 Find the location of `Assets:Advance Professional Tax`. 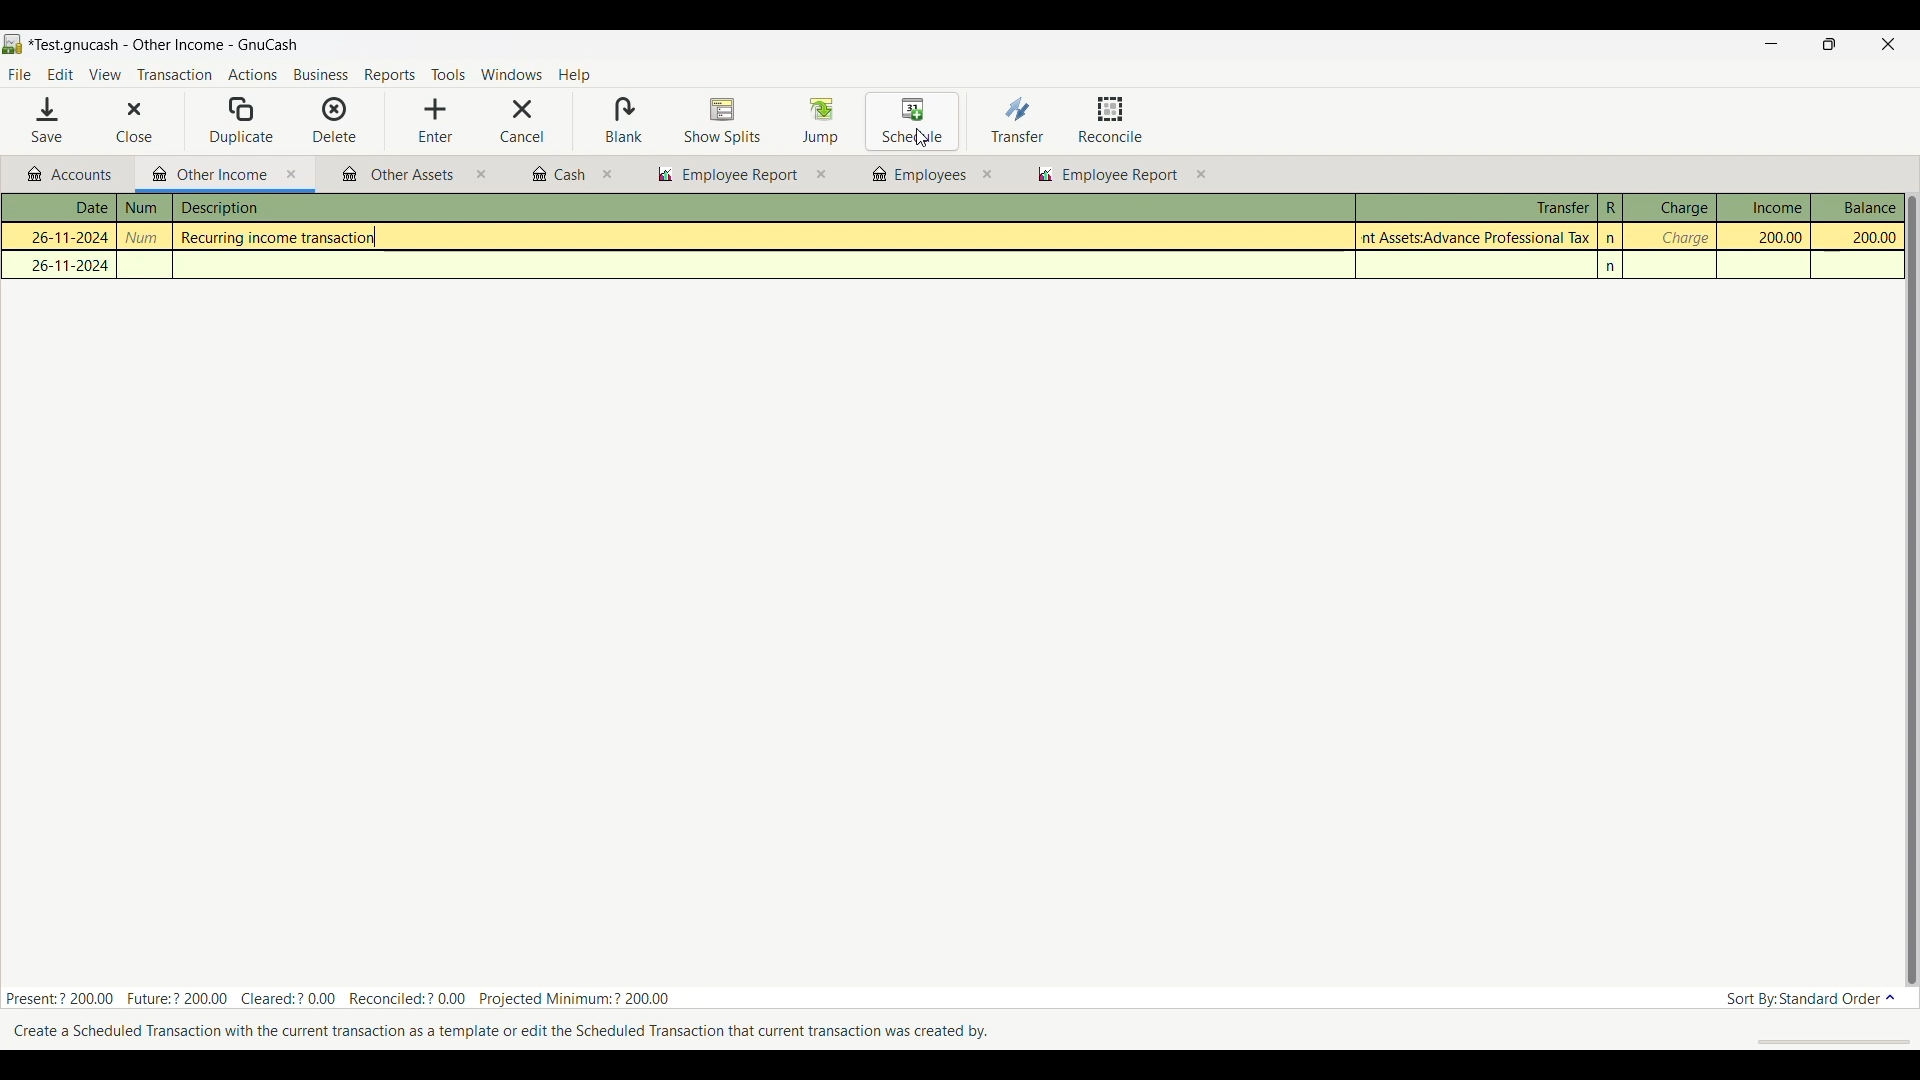

Assets:Advance Professional Tax is located at coordinates (1479, 237).